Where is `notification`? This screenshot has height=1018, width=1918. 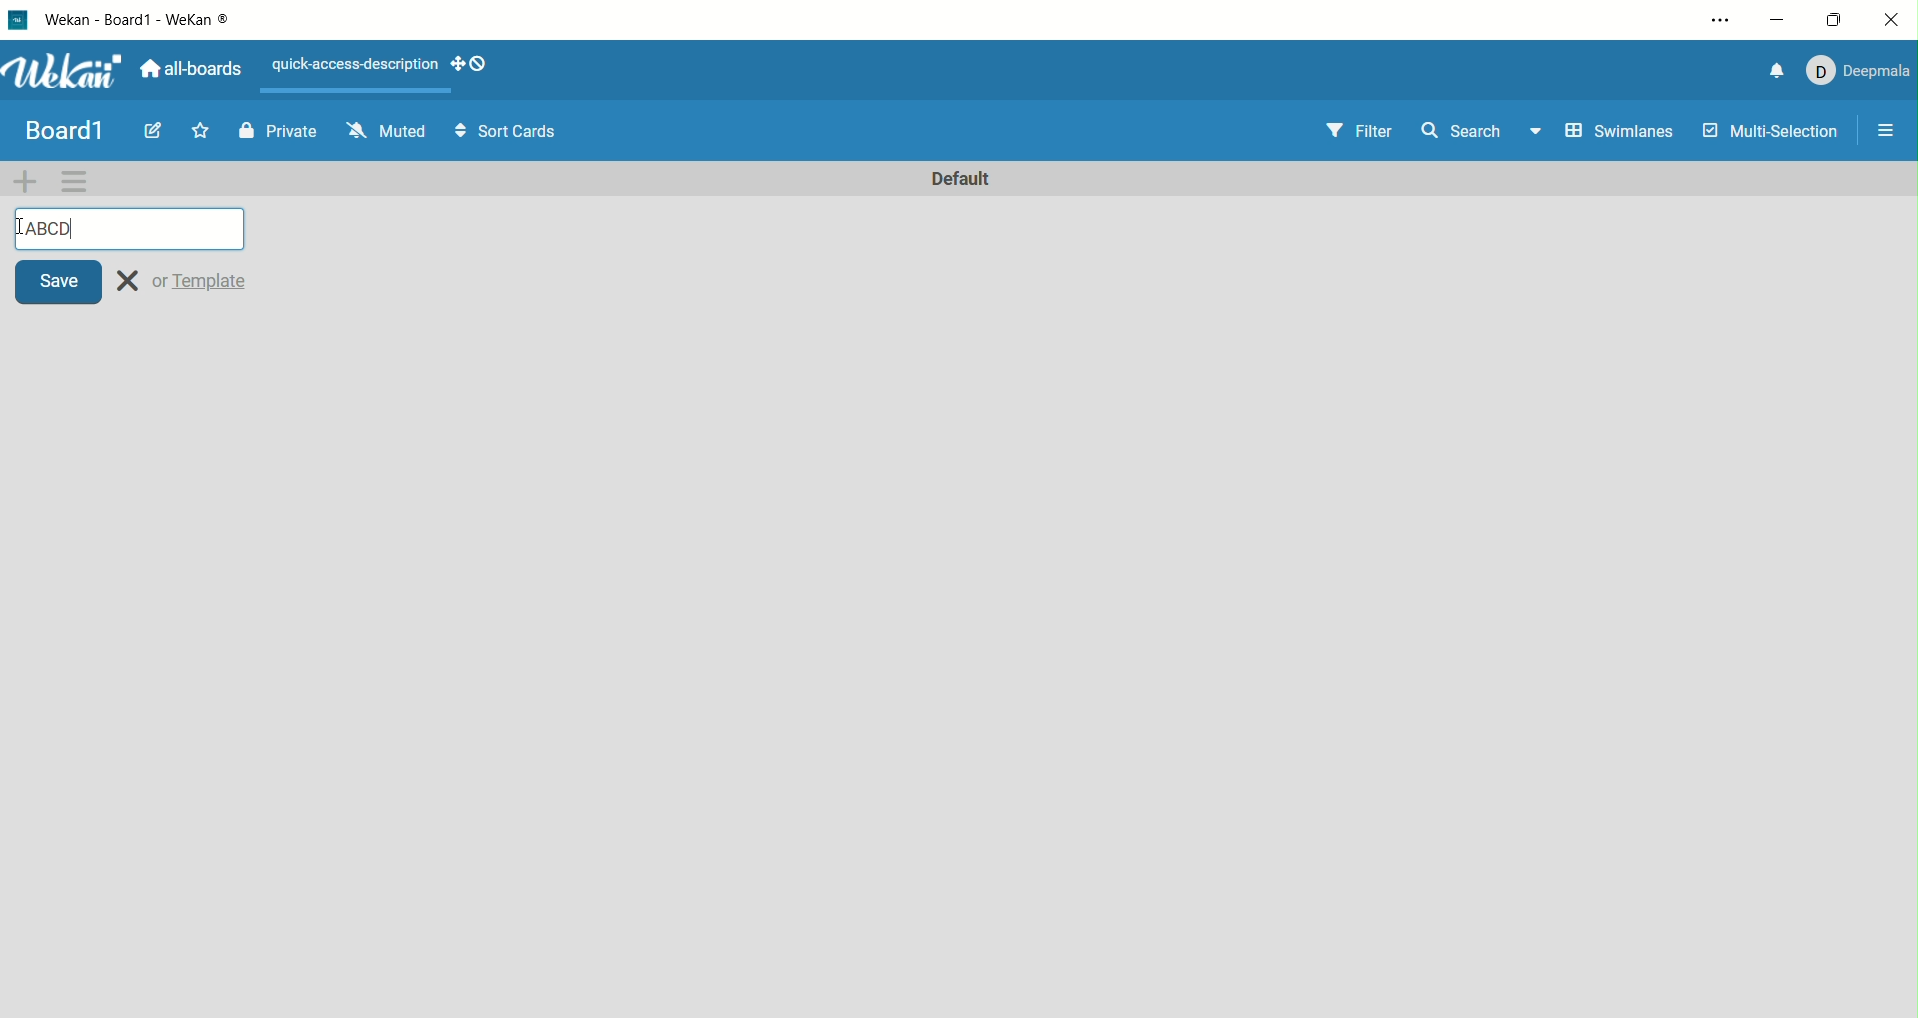 notification is located at coordinates (1778, 71).